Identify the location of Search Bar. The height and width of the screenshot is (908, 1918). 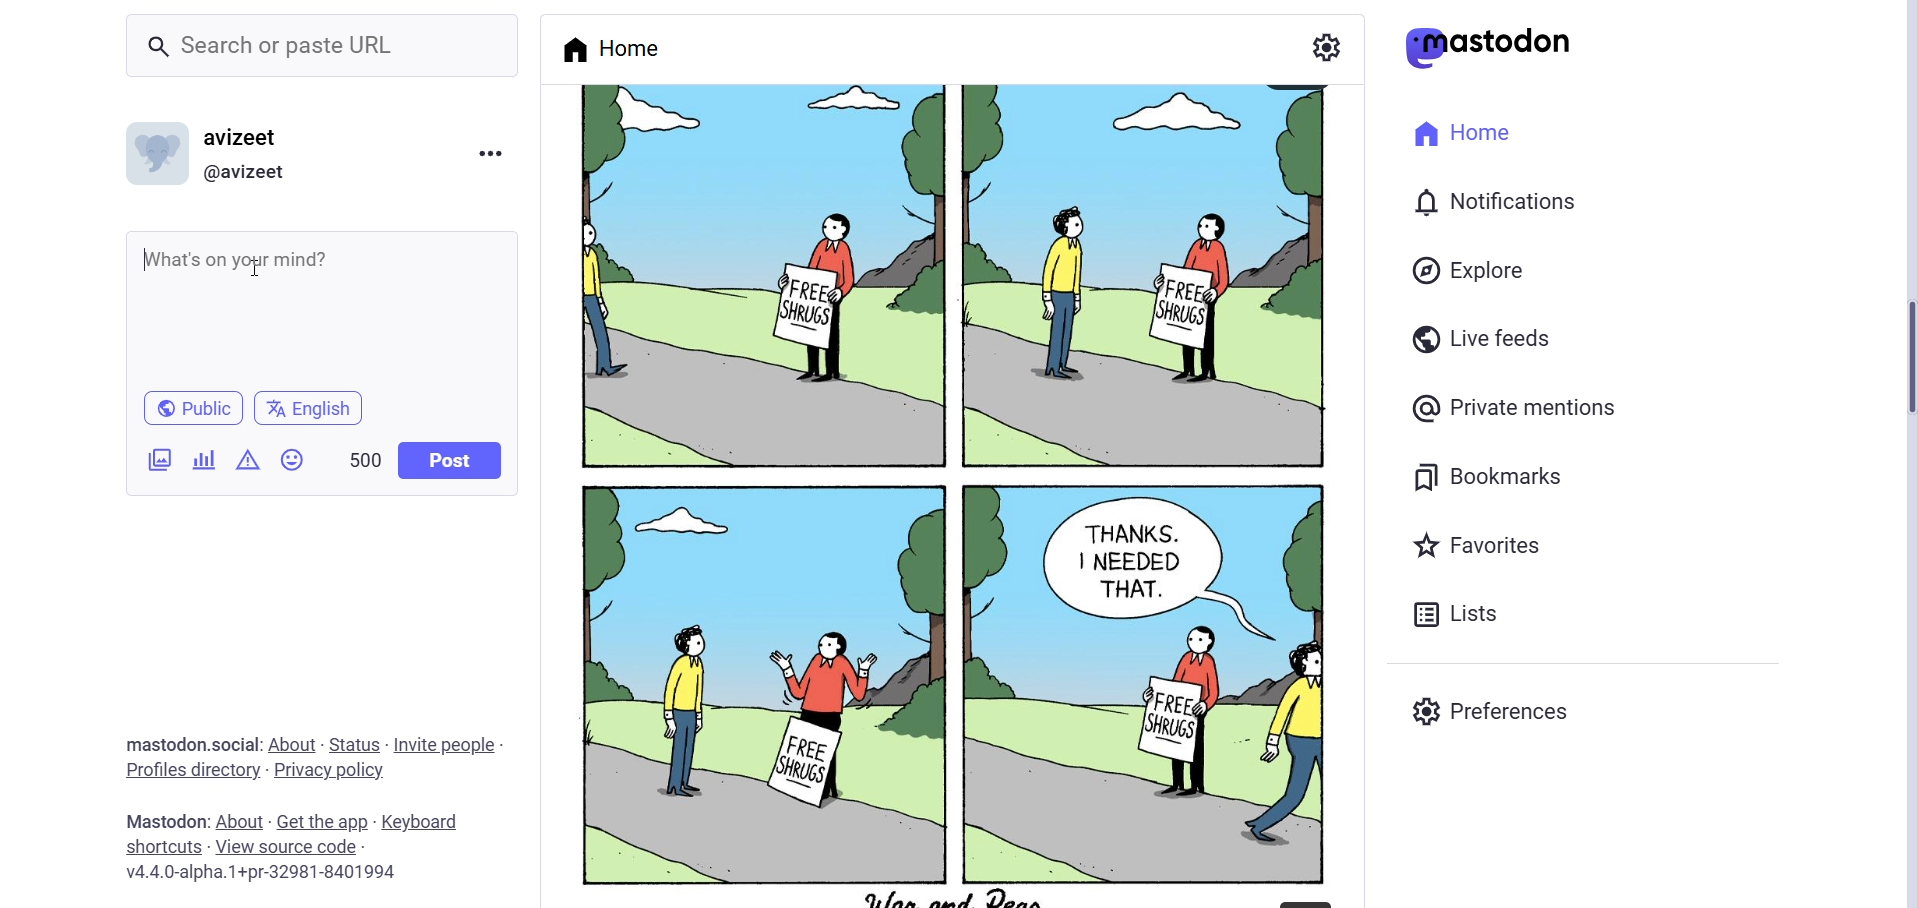
(322, 49).